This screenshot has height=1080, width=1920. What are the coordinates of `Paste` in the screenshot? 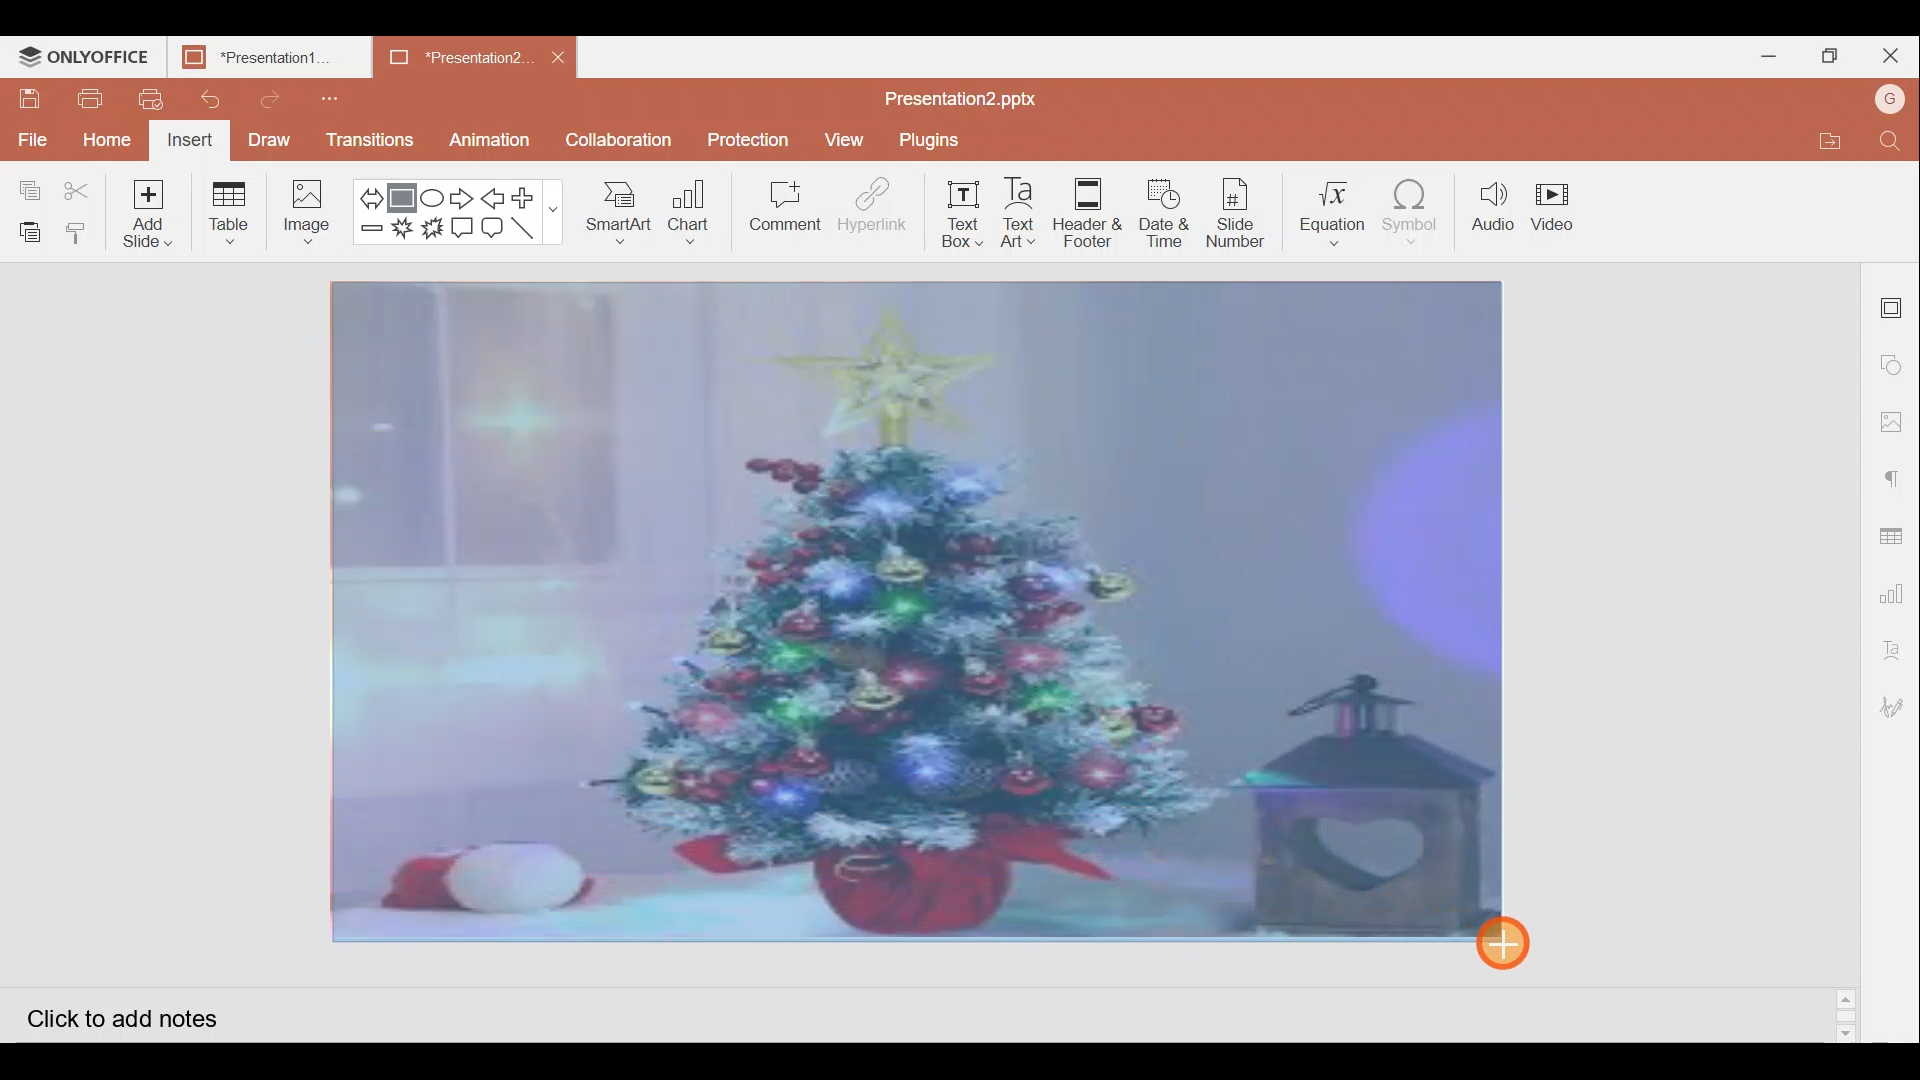 It's located at (28, 228).